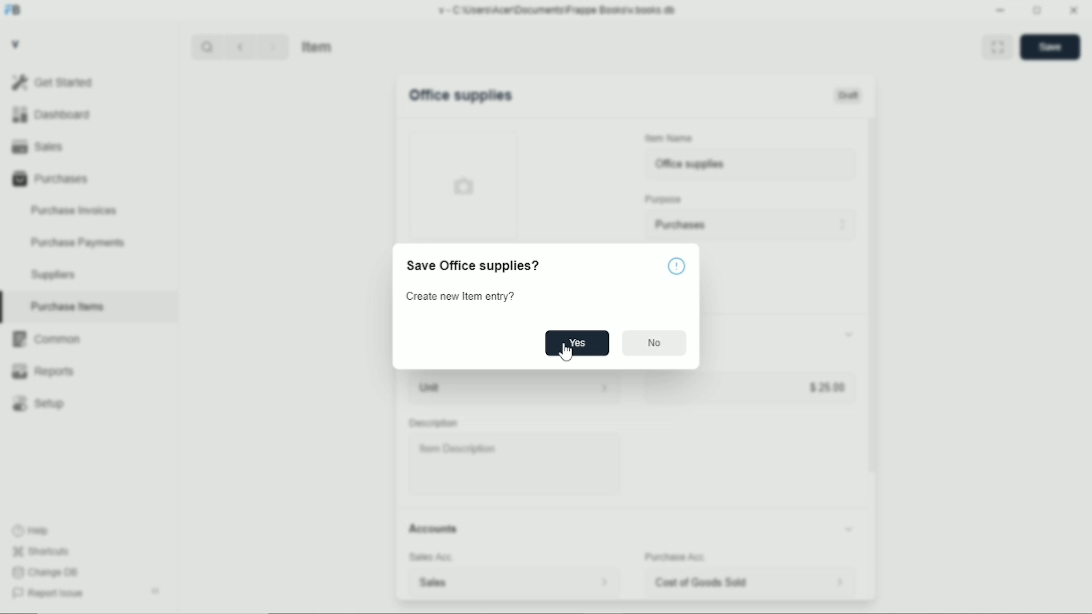 The height and width of the screenshot is (614, 1092). Describe the element at coordinates (45, 572) in the screenshot. I see `change DB` at that location.